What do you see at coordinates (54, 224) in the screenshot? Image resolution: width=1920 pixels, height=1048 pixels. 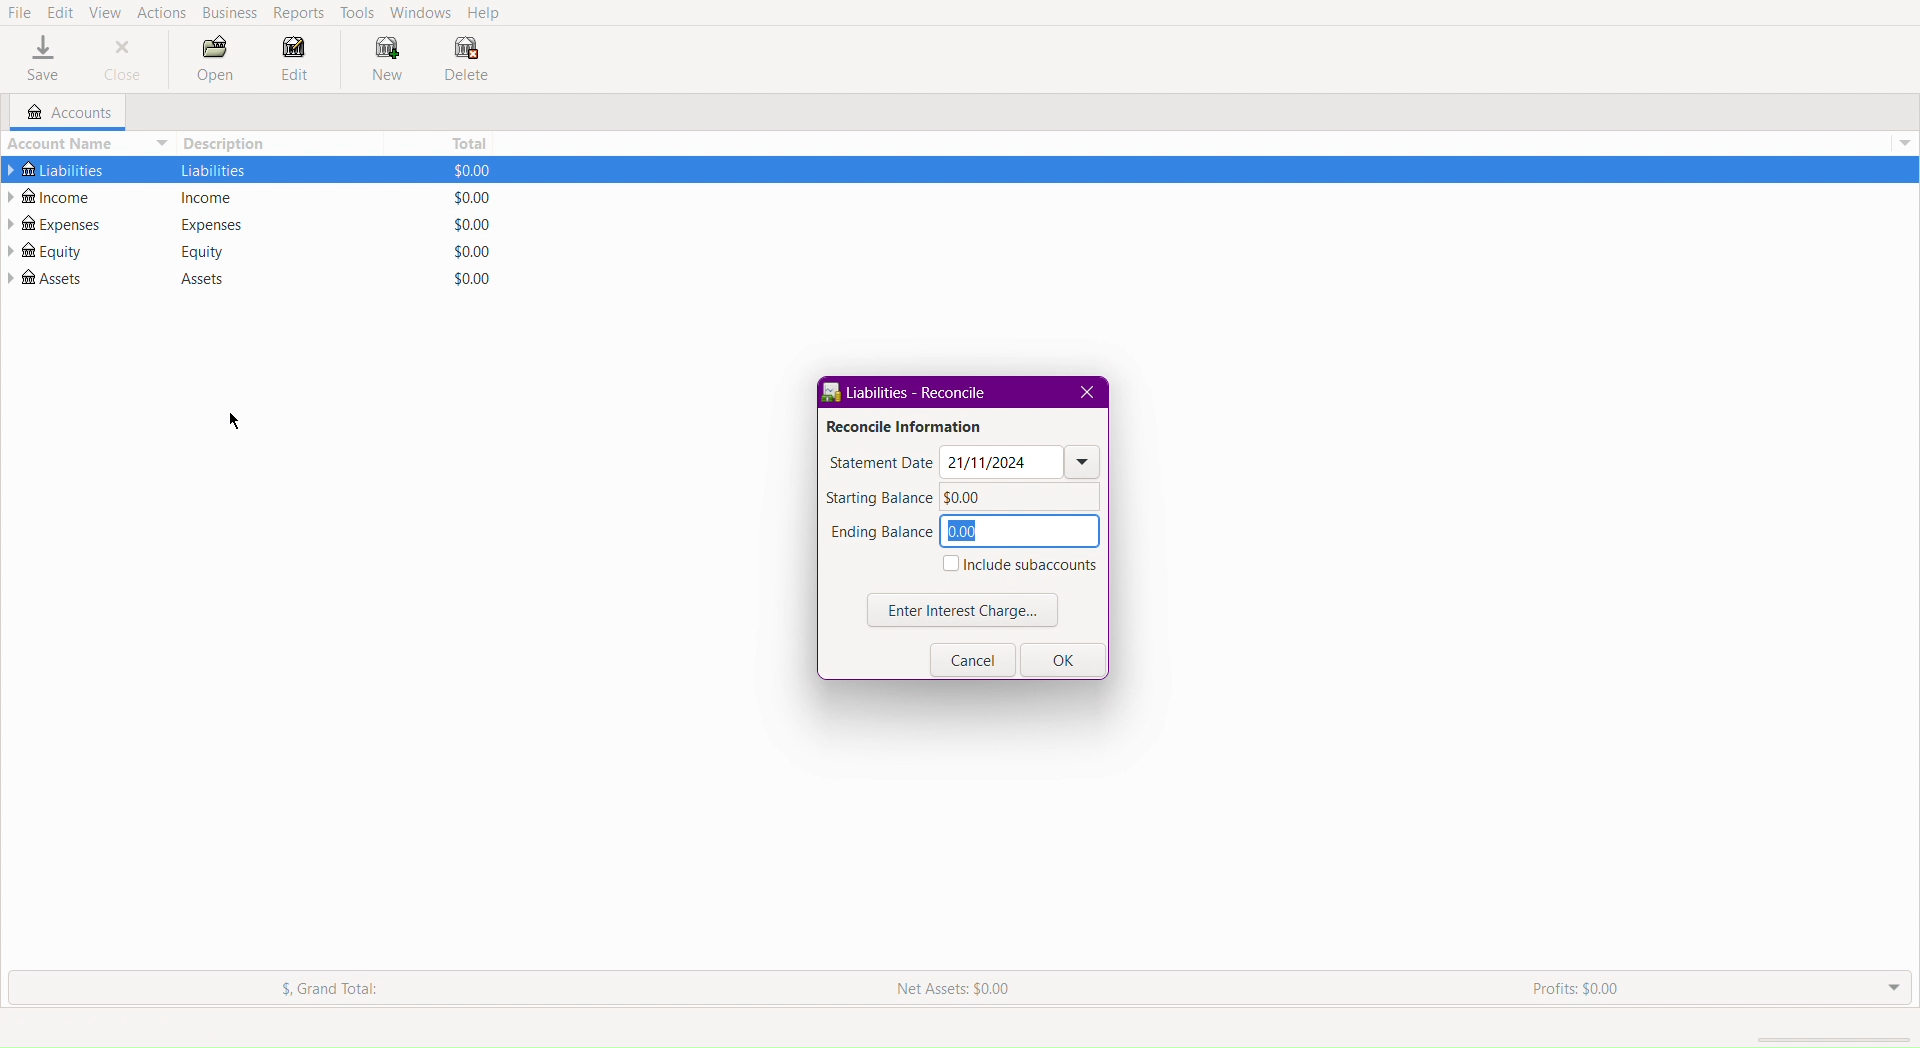 I see `Expenses` at bounding box center [54, 224].